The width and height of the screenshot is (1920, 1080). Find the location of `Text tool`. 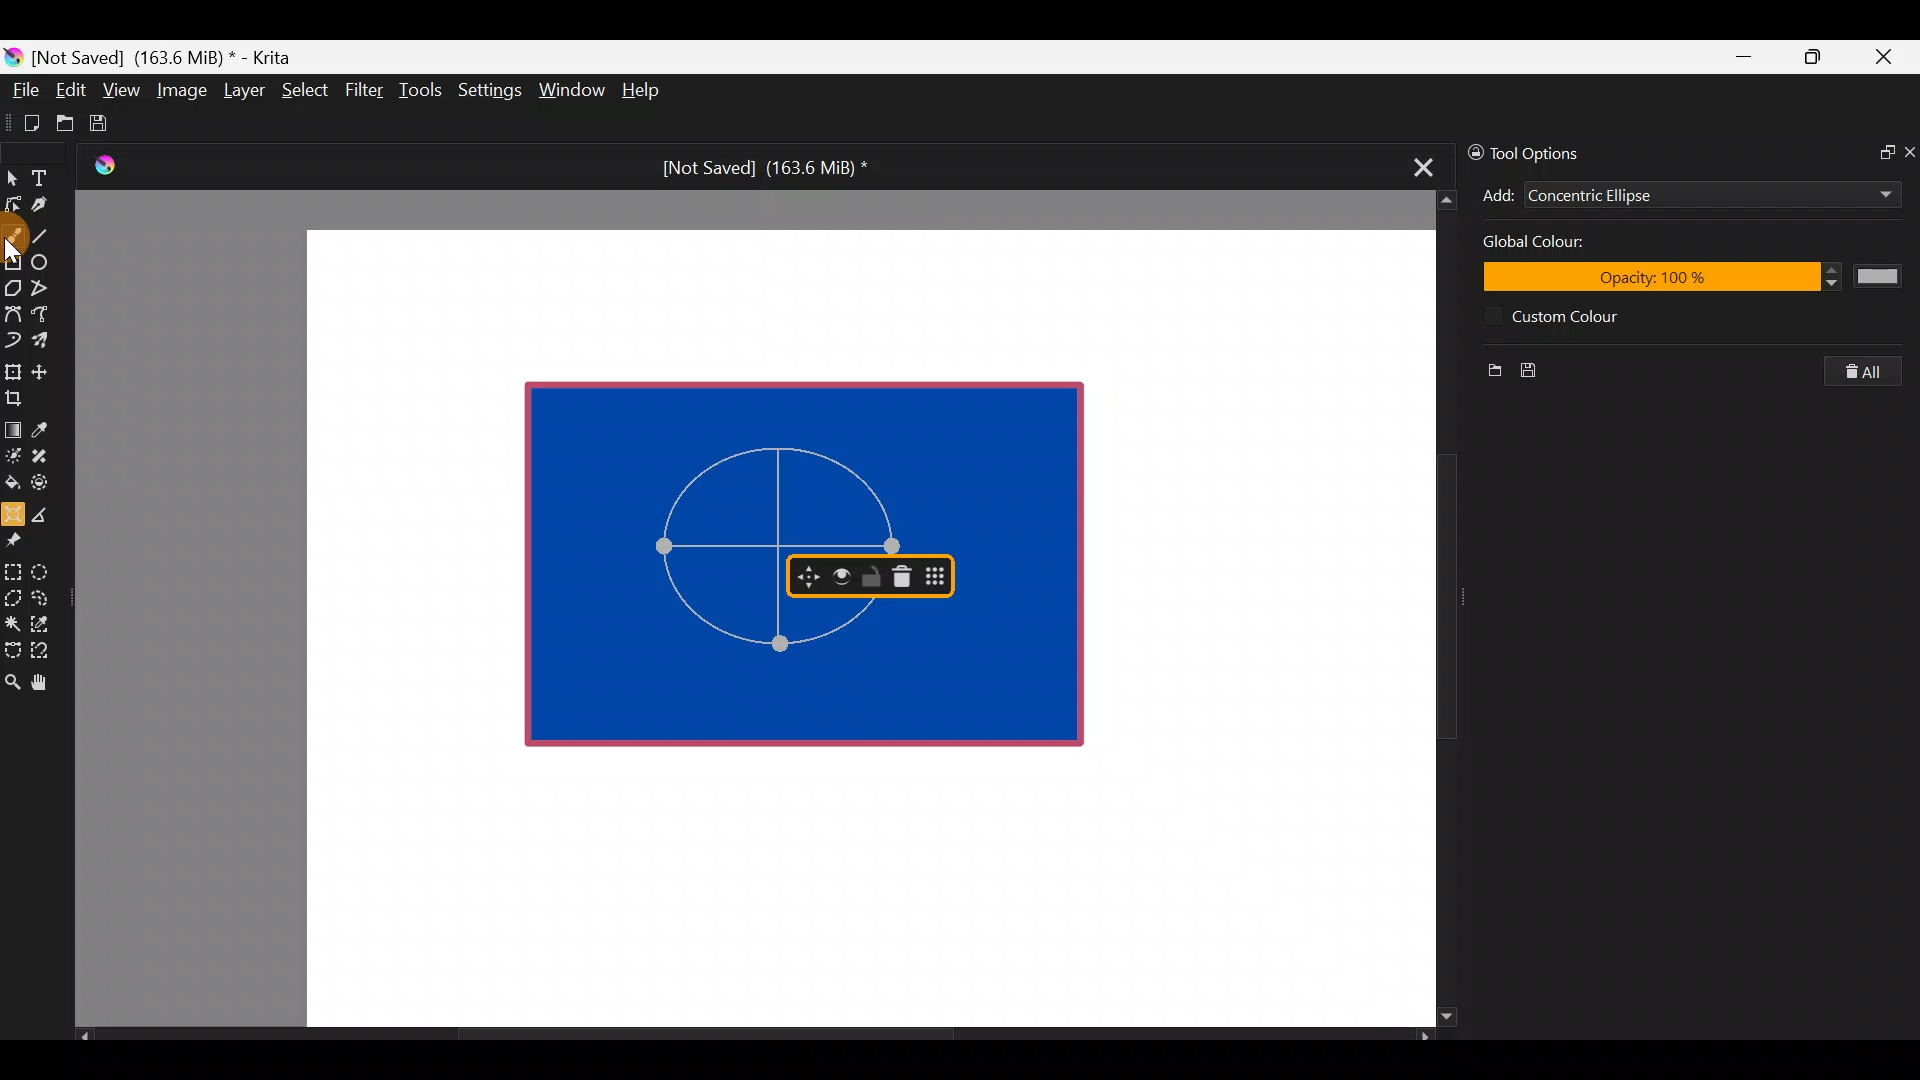

Text tool is located at coordinates (50, 177).